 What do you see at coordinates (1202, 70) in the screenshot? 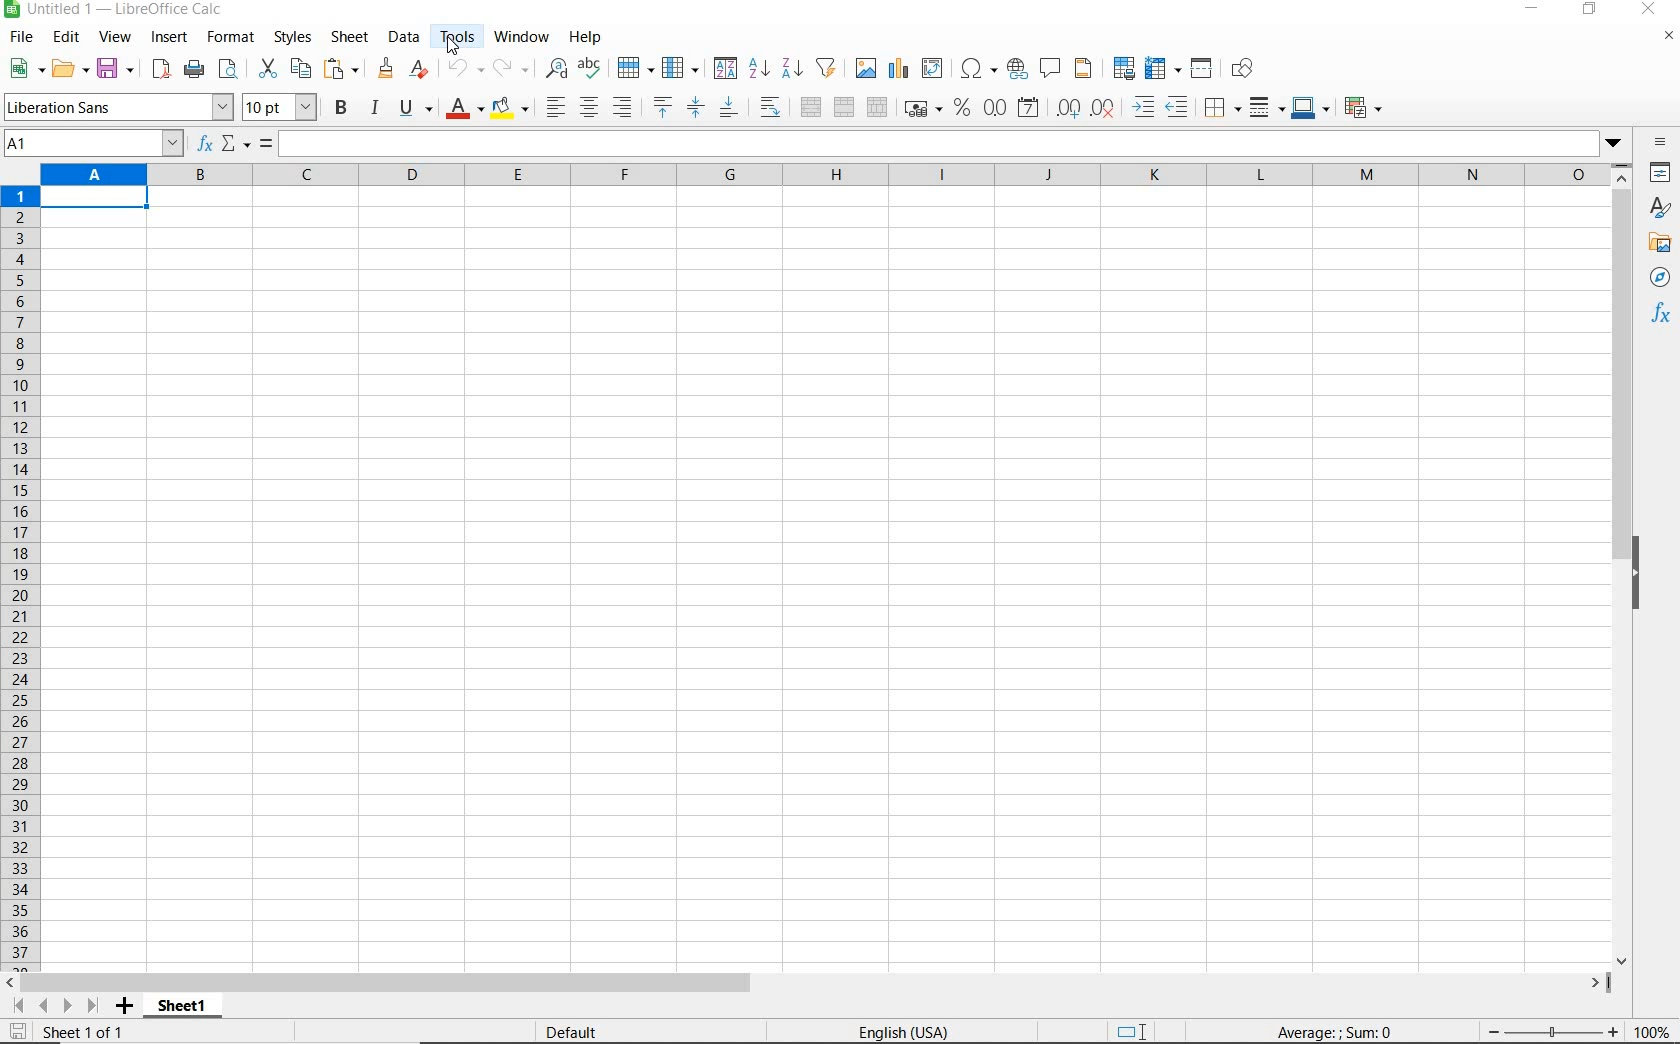
I see `split window` at bounding box center [1202, 70].